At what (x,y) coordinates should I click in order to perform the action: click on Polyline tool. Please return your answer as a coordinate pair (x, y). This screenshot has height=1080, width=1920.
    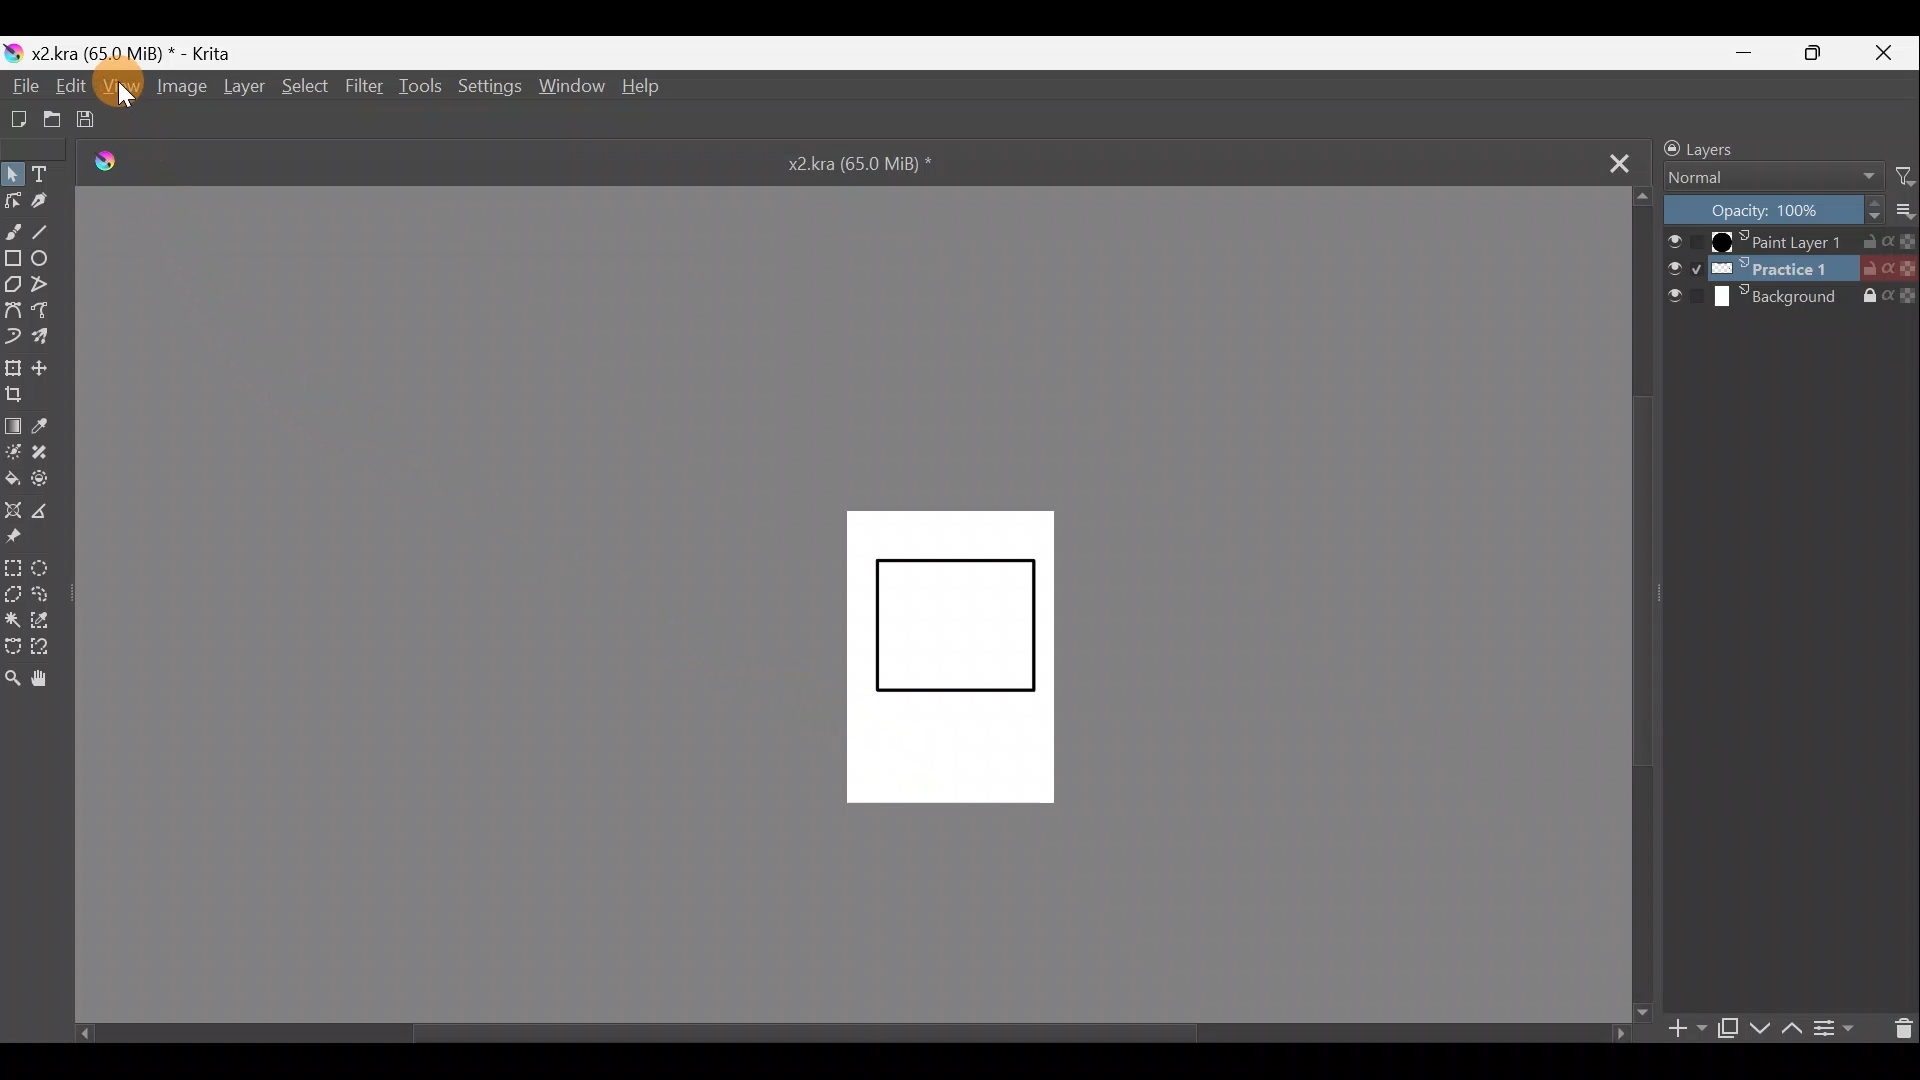
    Looking at the image, I should click on (46, 283).